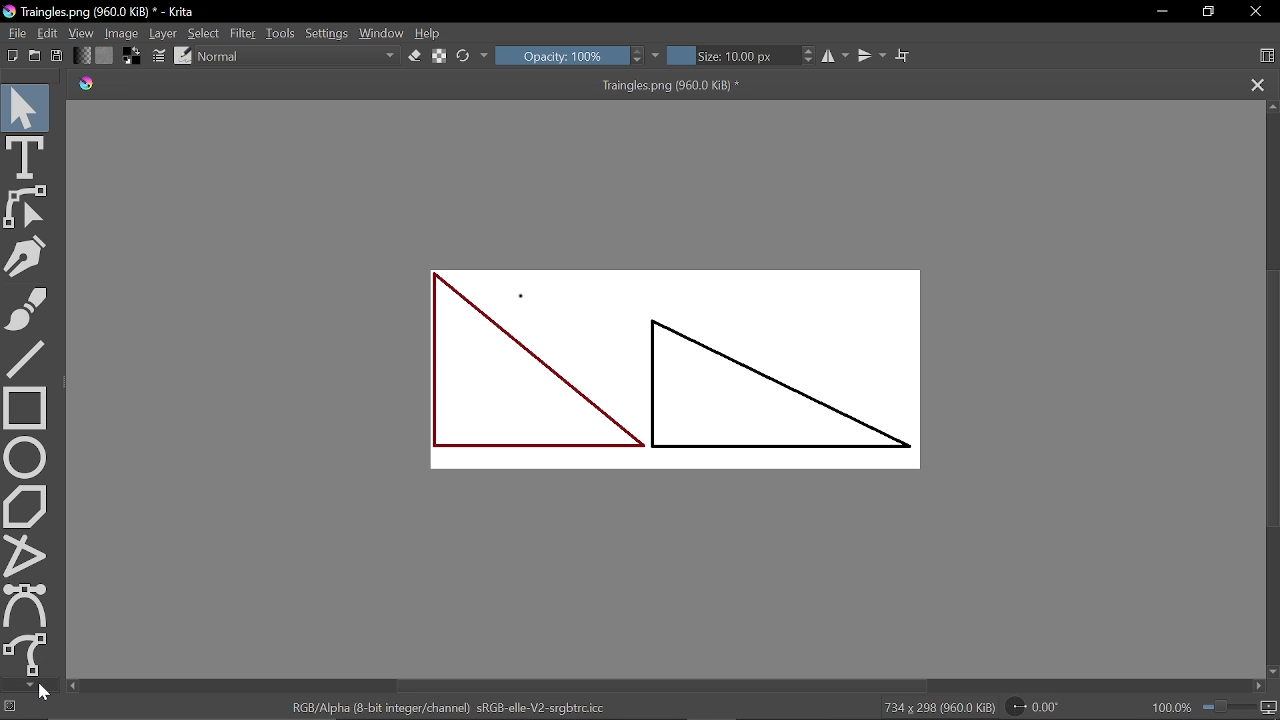  I want to click on Select, so click(204, 33).